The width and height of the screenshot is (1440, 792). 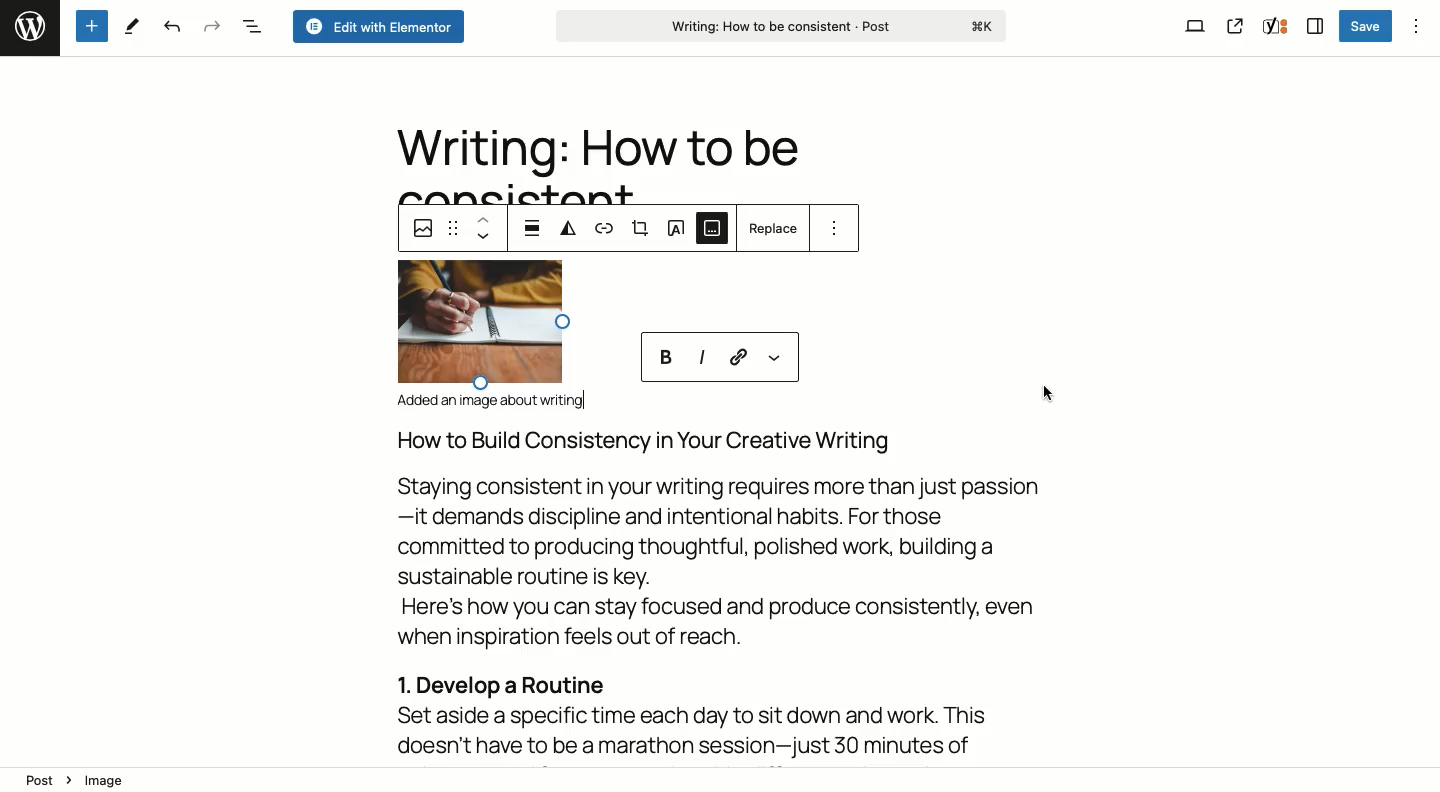 I want to click on Save, so click(x=1367, y=27).